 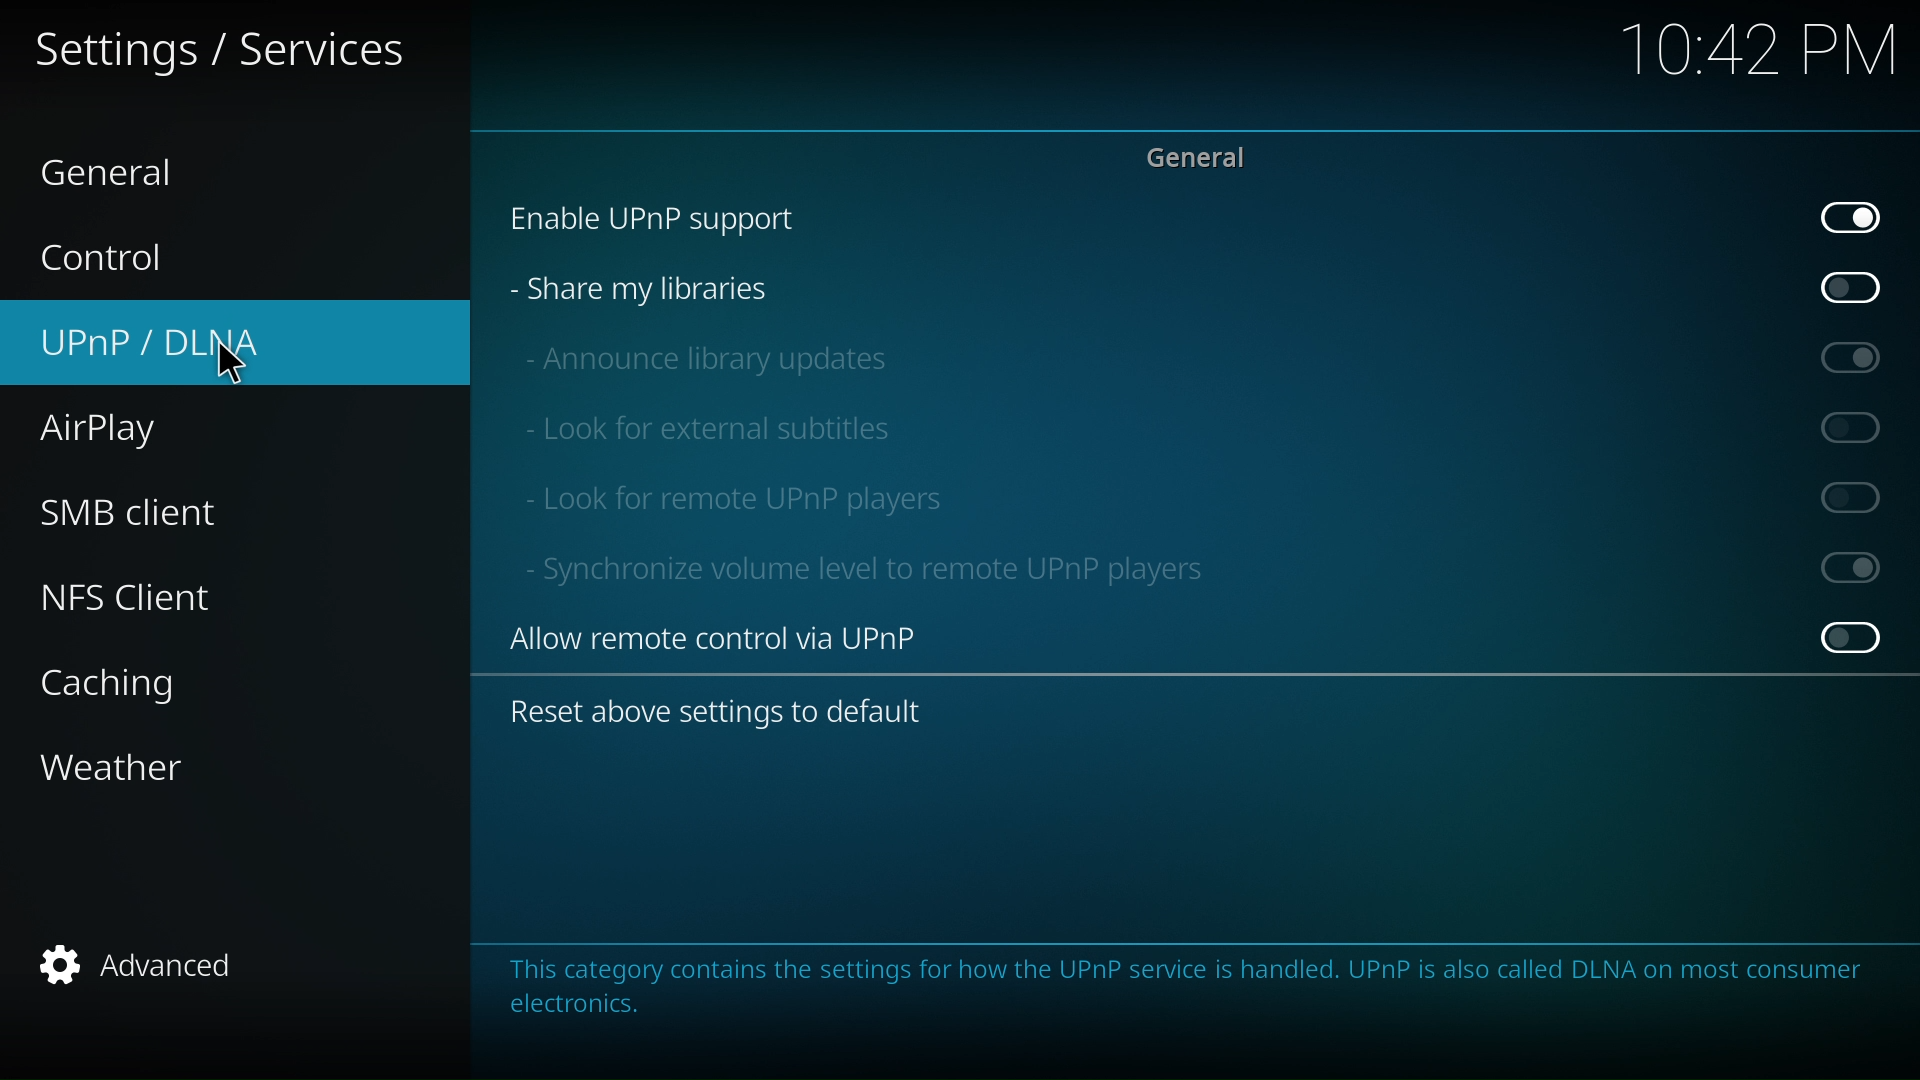 What do you see at coordinates (1202, 430) in the screenshot?
I see `look for external subtitles` at bounding box center [1202, 430].